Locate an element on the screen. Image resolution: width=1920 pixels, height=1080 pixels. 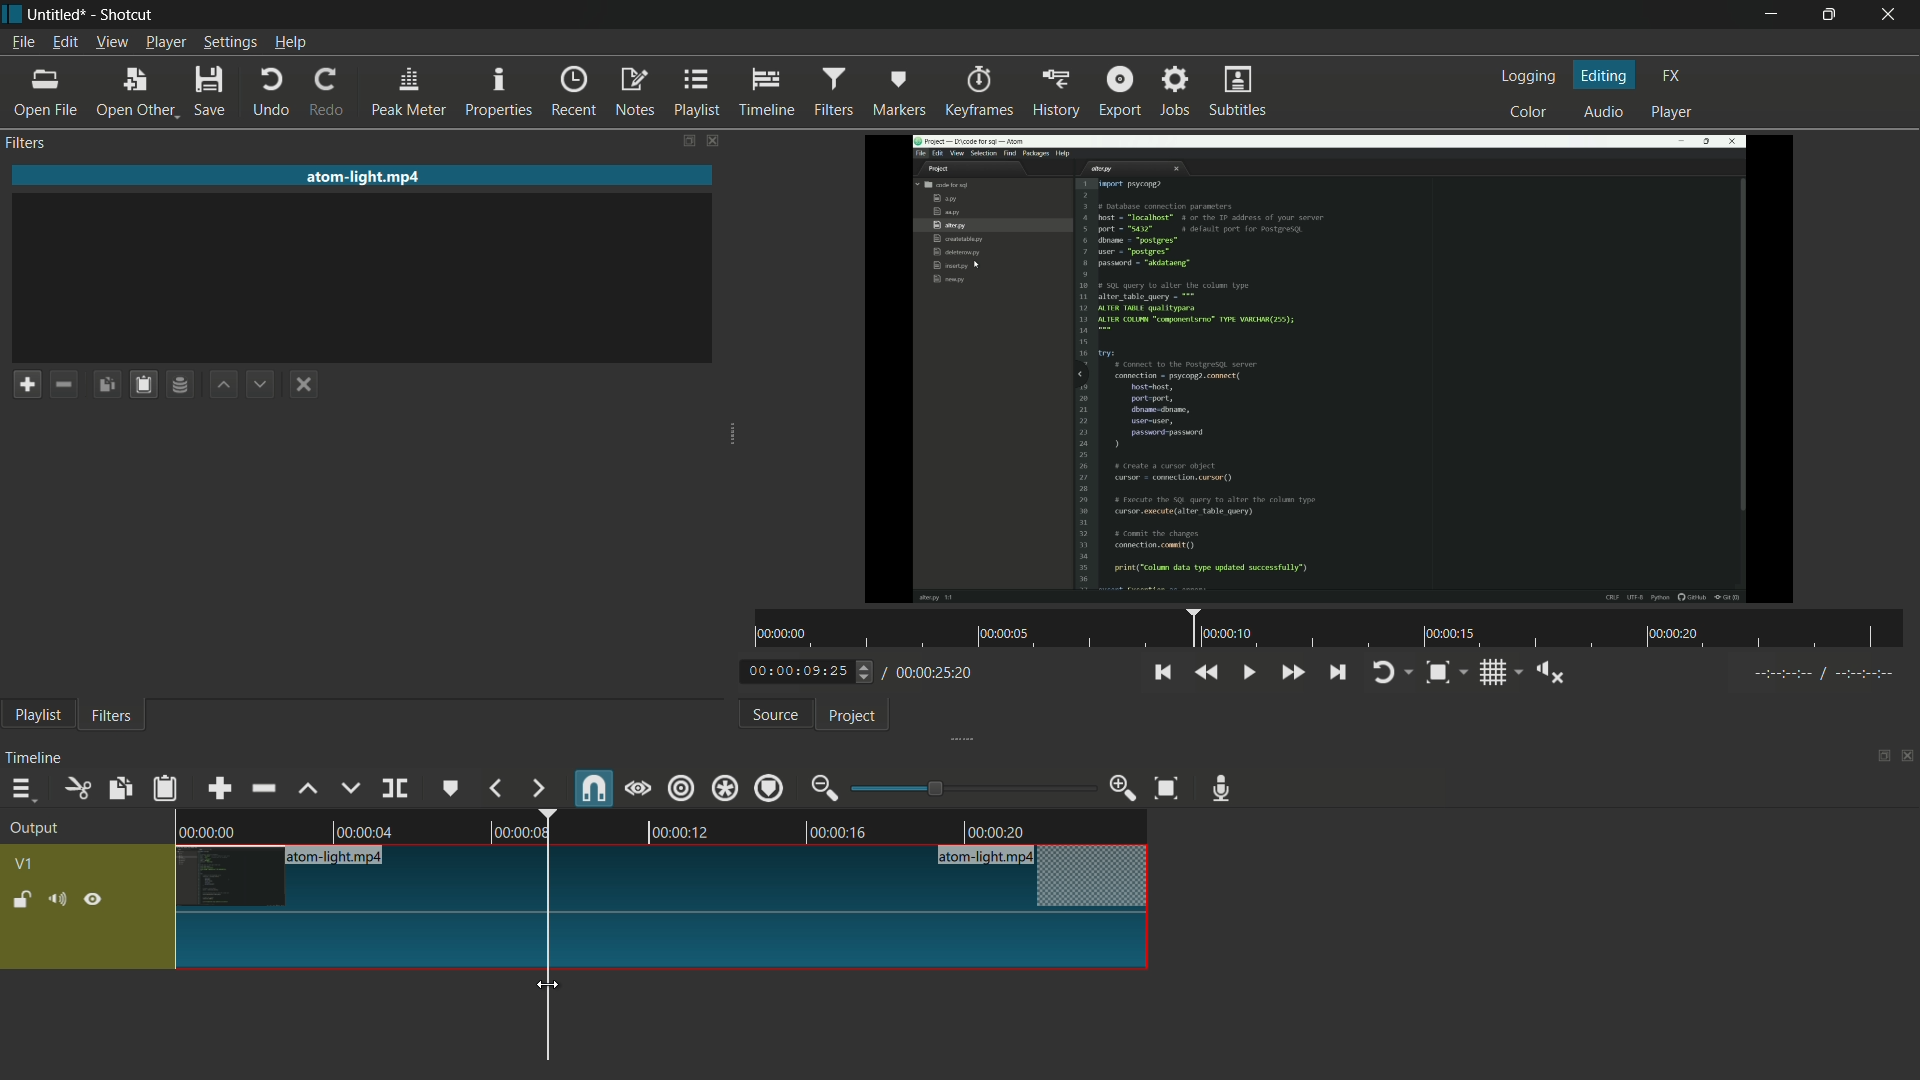
toggle player looping is located at coordinates (1393, 672).